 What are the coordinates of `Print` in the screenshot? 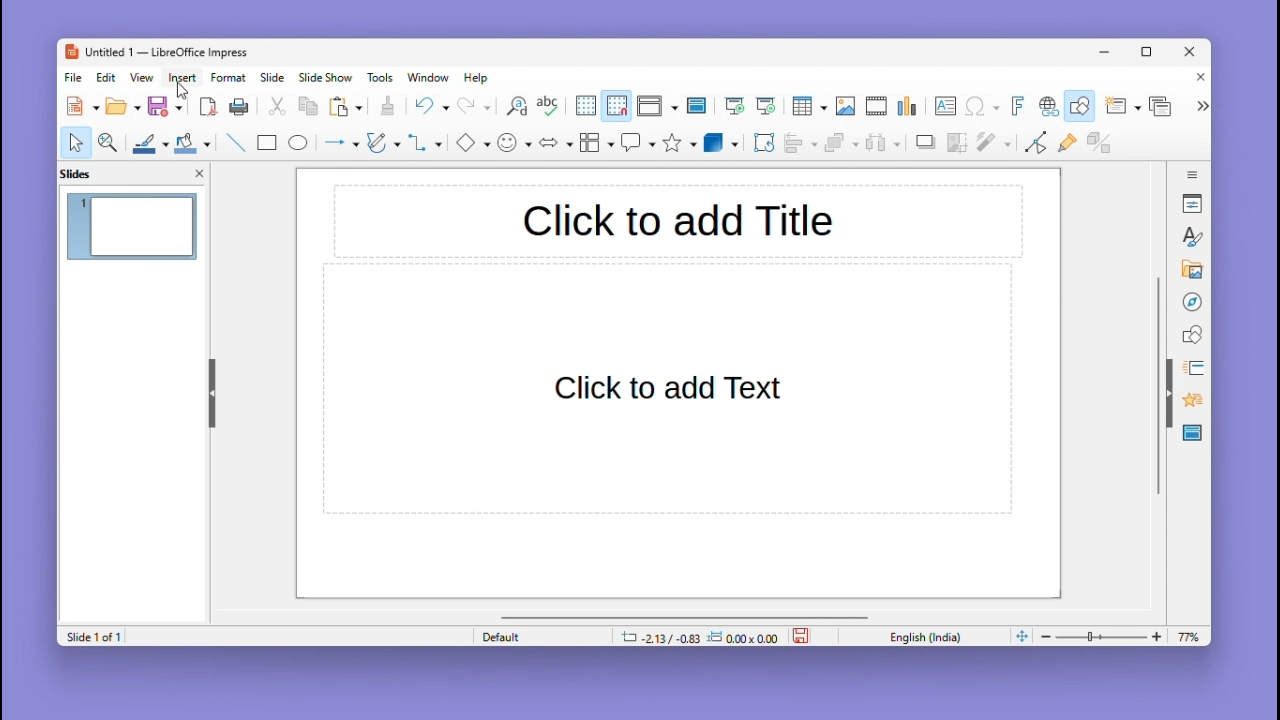 It's located at (239, 107).